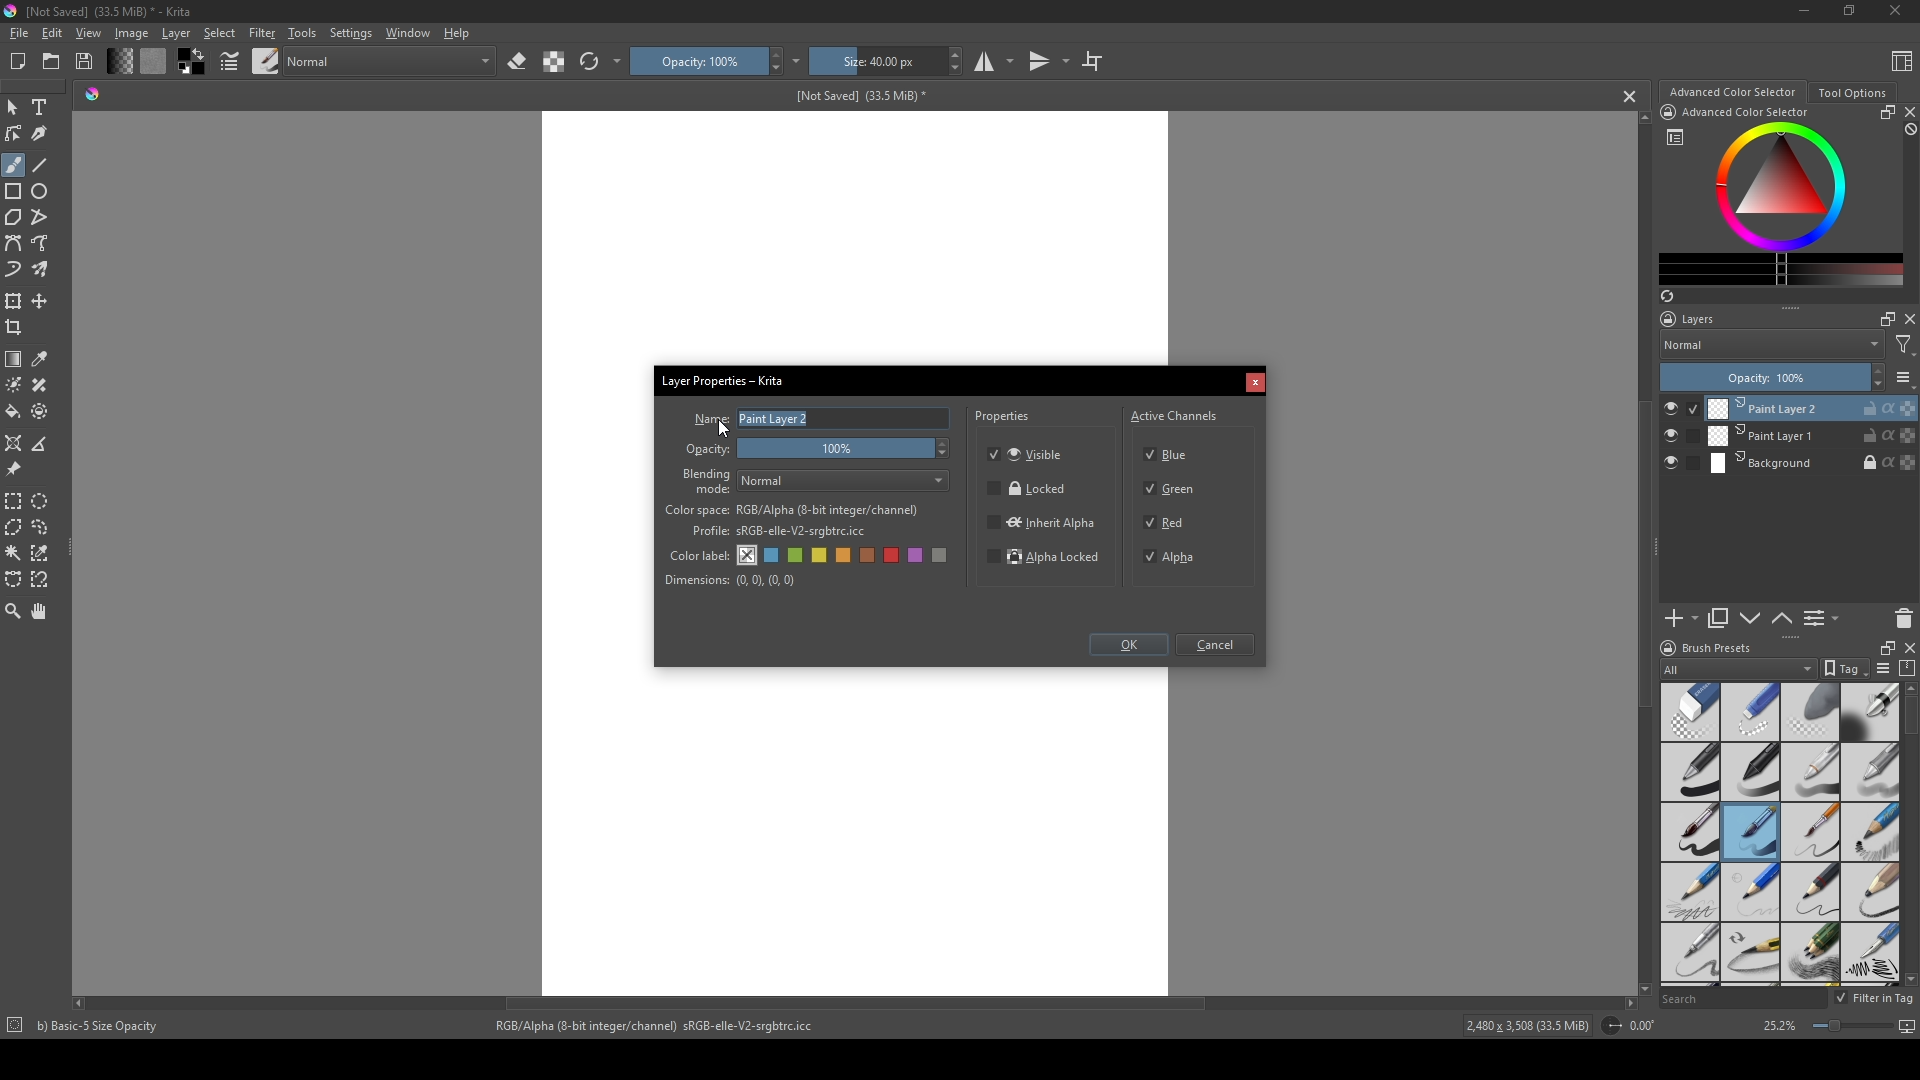 The image size is (1920, 1080). I want to click on folder, so click(51, 62).